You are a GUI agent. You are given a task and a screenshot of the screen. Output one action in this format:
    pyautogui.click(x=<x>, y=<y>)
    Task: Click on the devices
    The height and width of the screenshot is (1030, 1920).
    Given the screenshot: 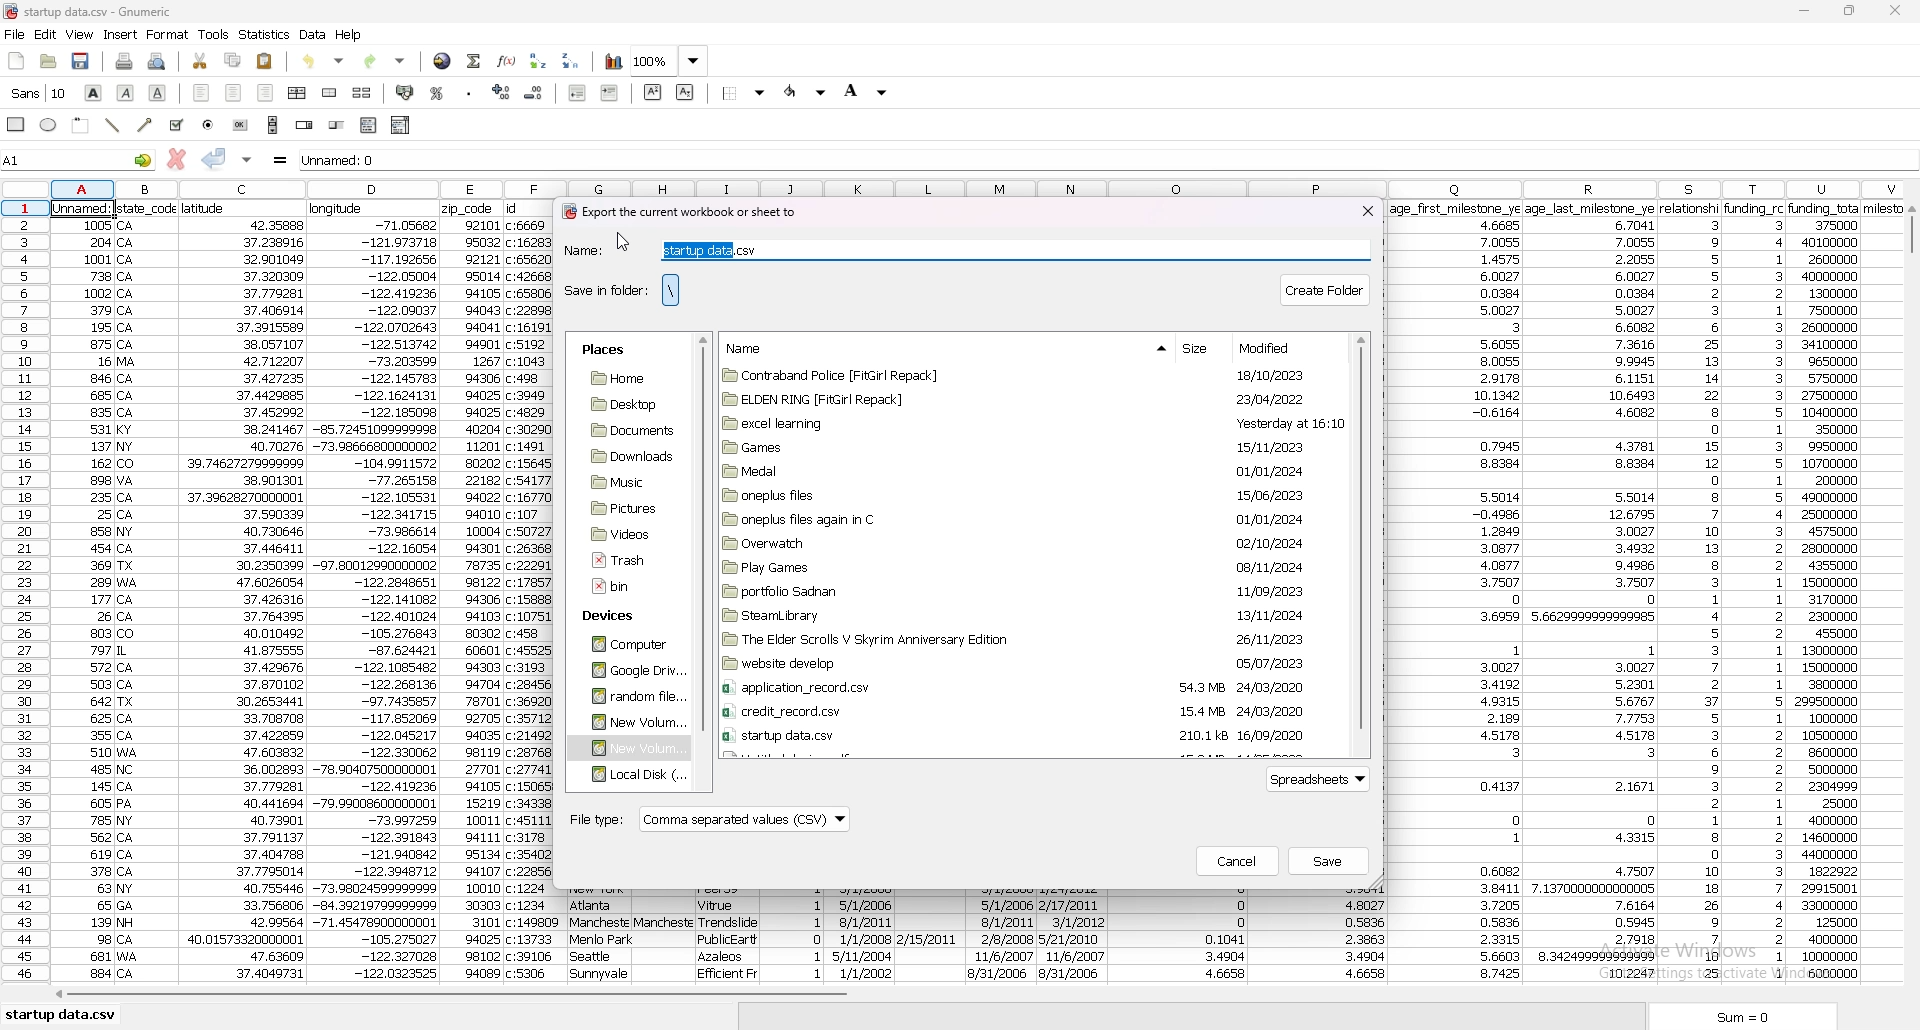 What is the action you would take?
    pyautogui.click(x=614, y=617)
    